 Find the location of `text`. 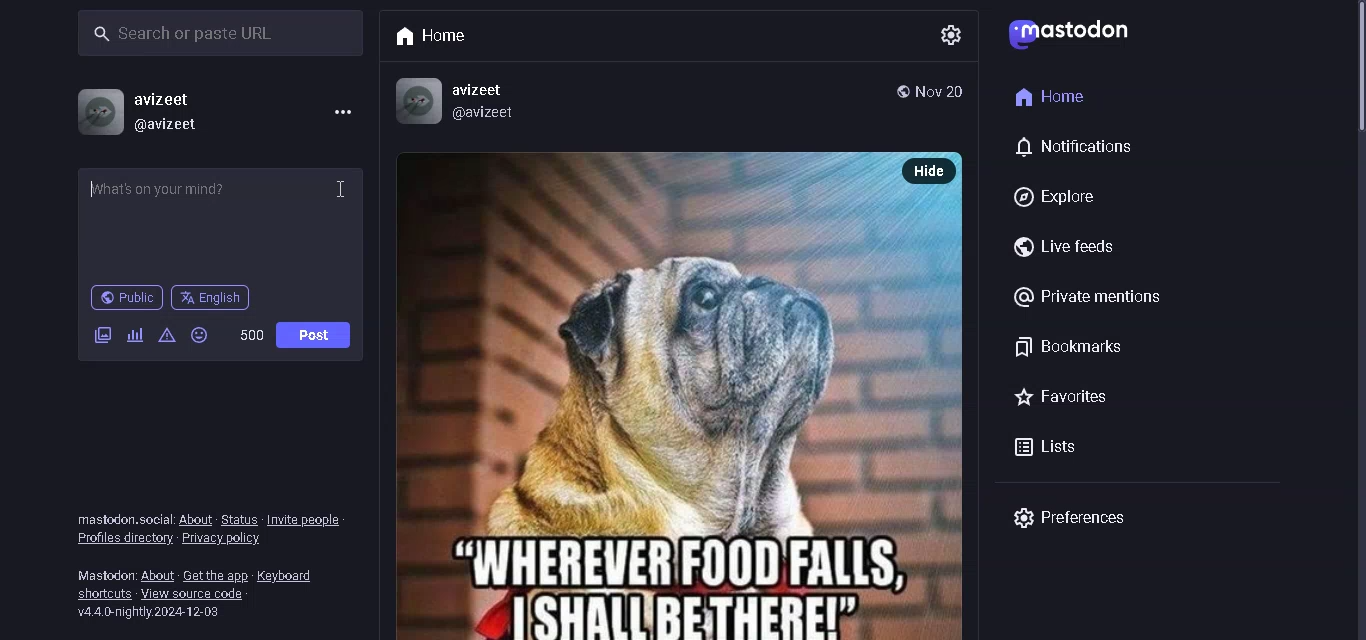

text is located at coordinates (125, 520).